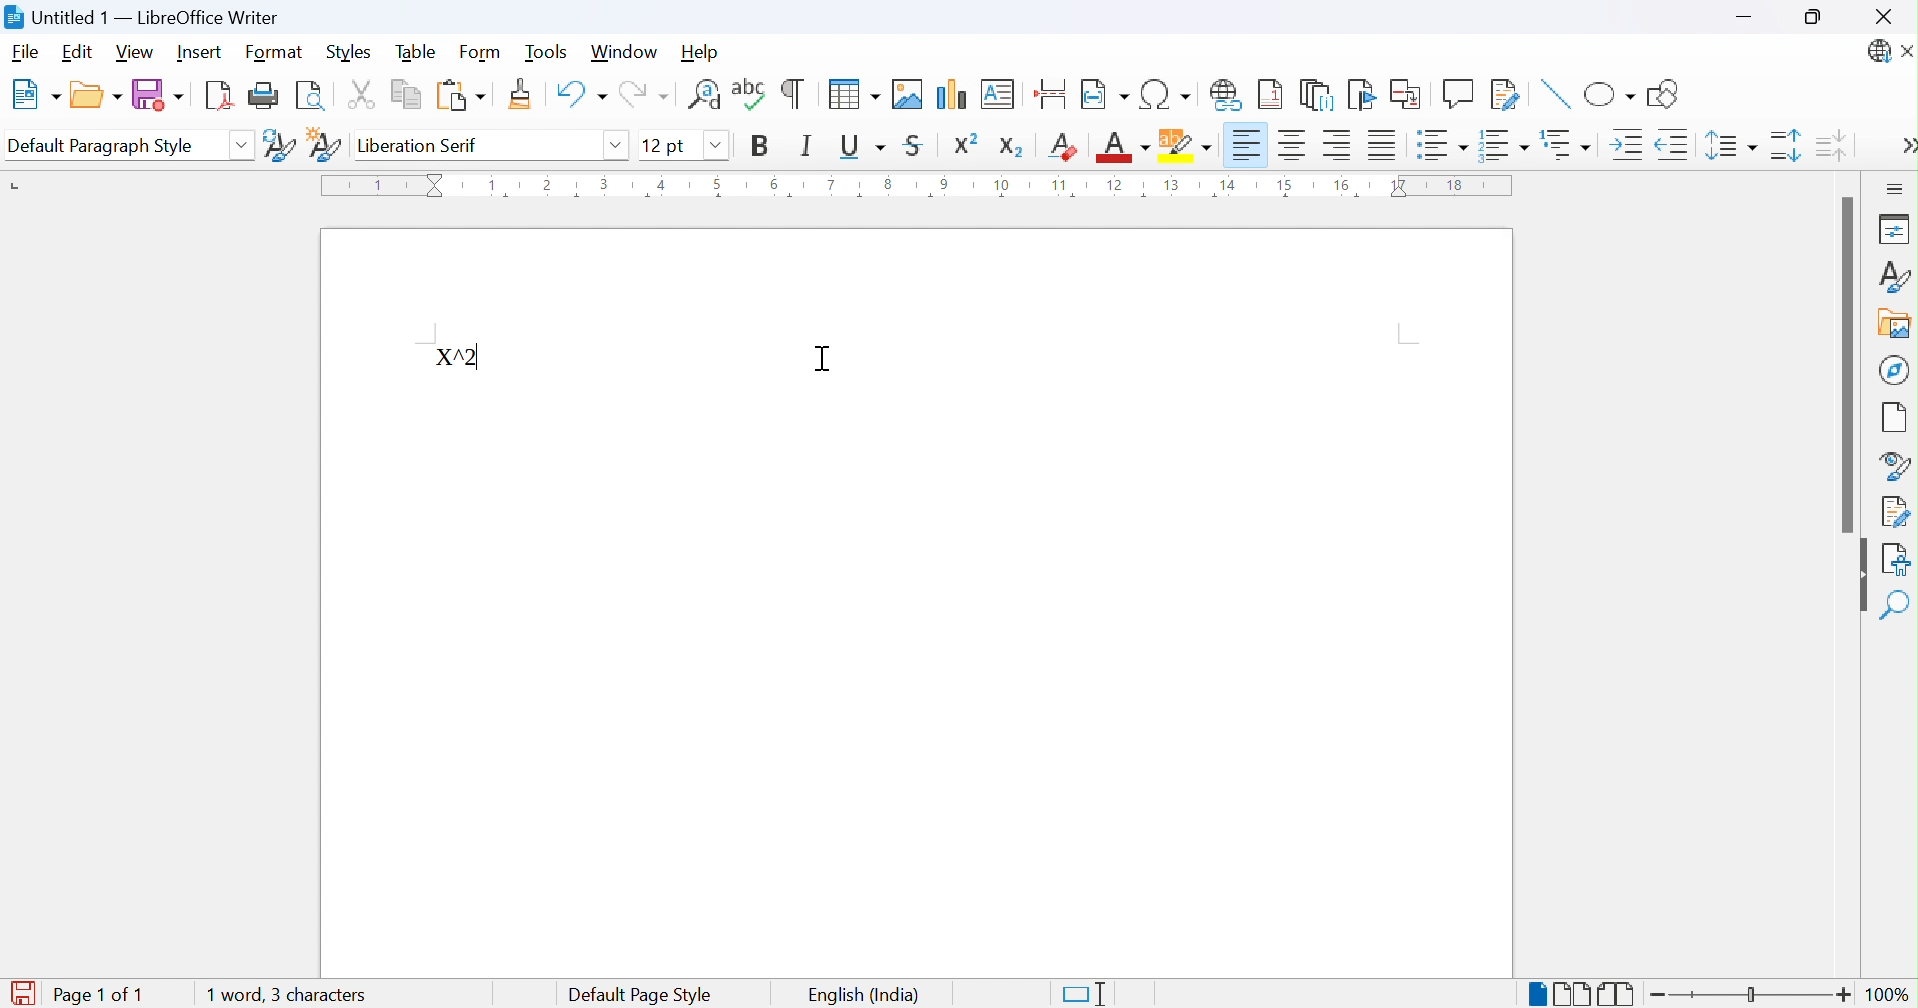 The height and width of the screenshot is (1008, 1918). What do you see at coordinates (1574, 993) in the screenshot?
I see `Multiple-page view` at bounding box center [1574, 993].